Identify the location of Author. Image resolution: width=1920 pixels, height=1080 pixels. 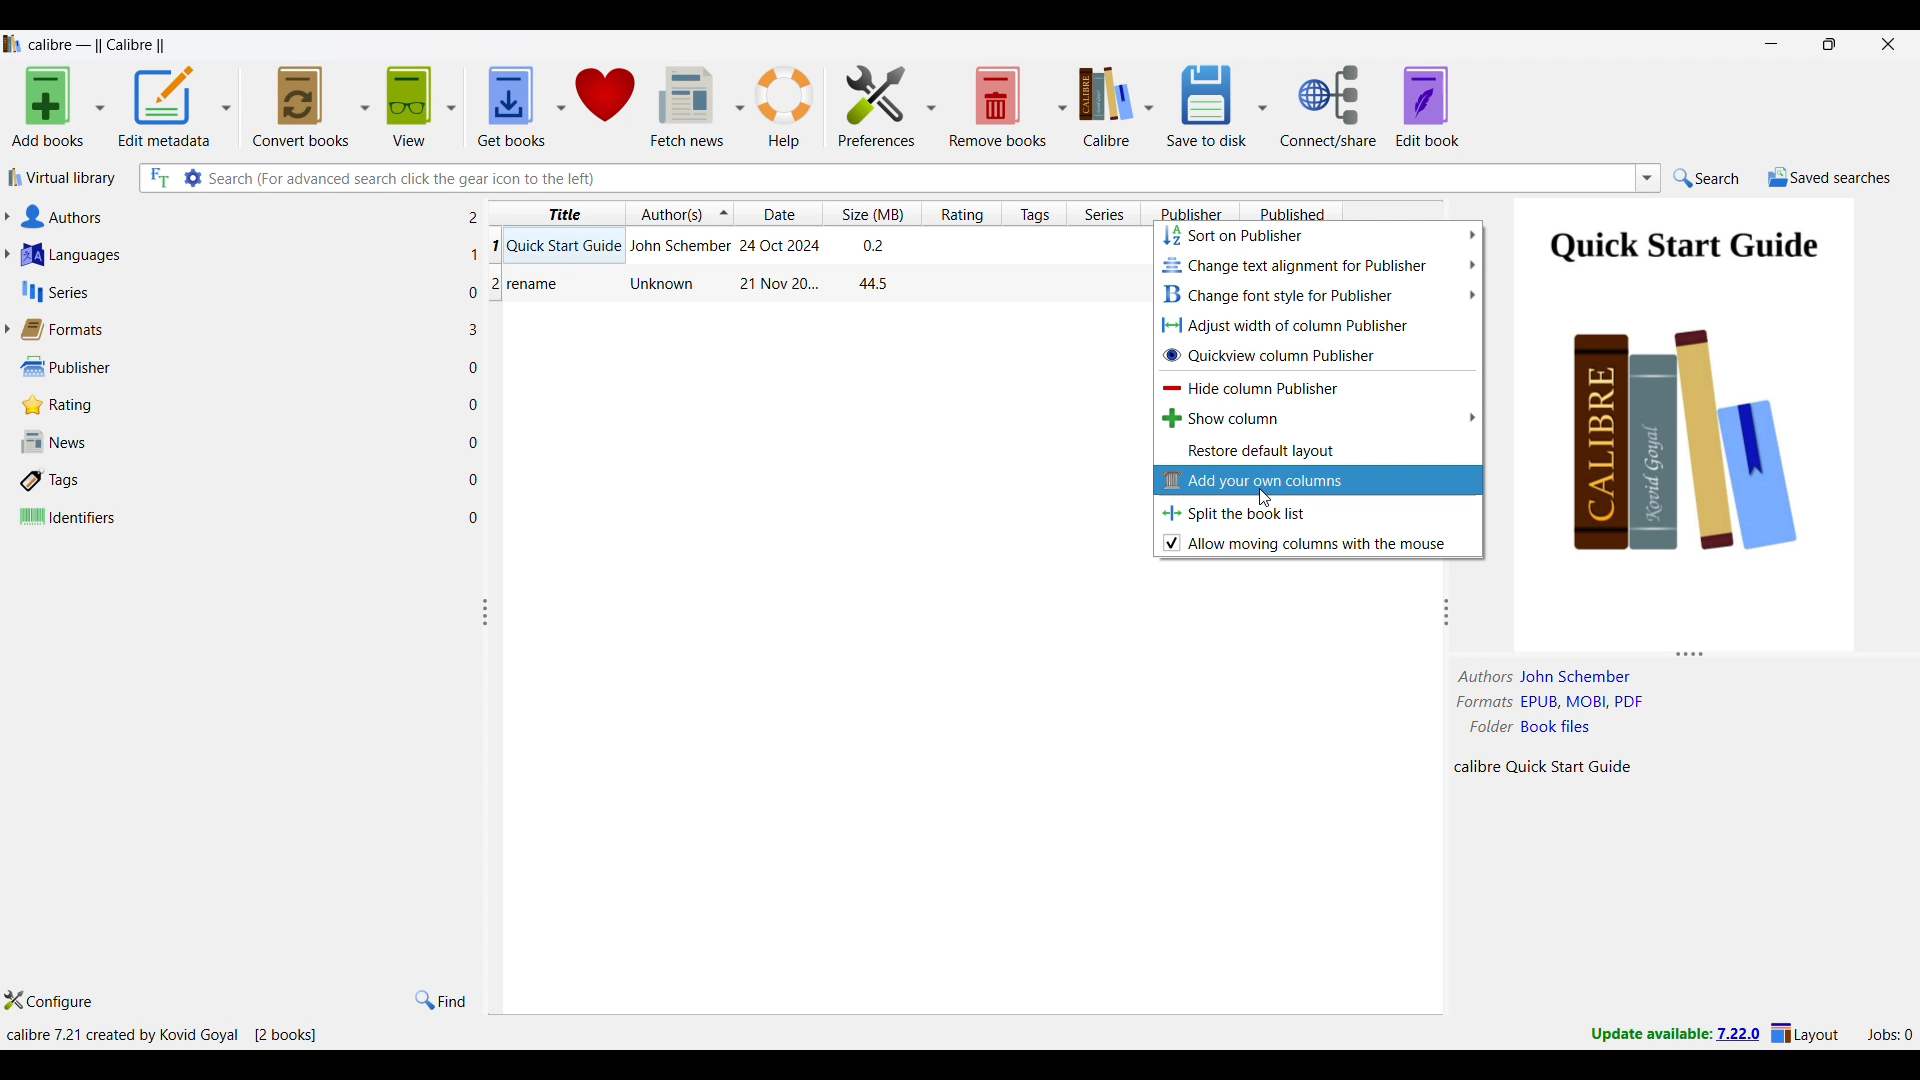
(678, 246).